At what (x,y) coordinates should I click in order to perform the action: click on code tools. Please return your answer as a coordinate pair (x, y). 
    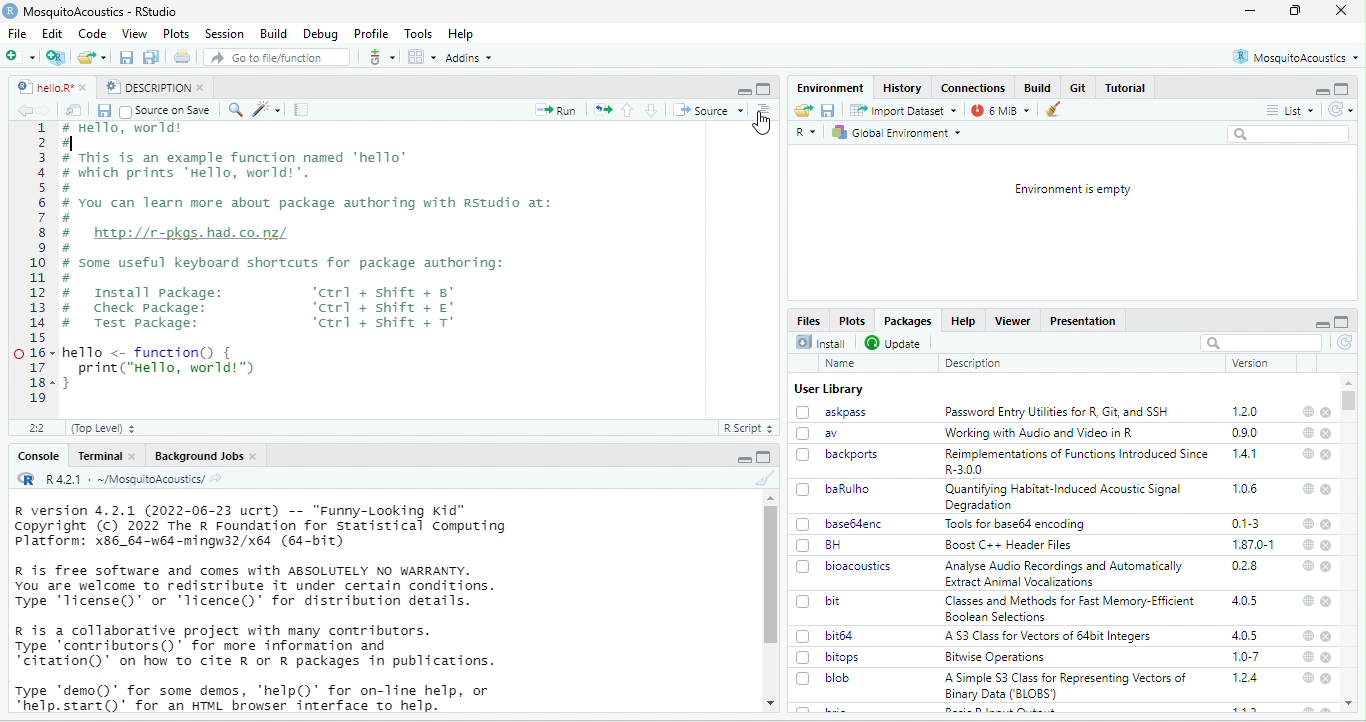
    Looking at the image, I should click on (269, 110).